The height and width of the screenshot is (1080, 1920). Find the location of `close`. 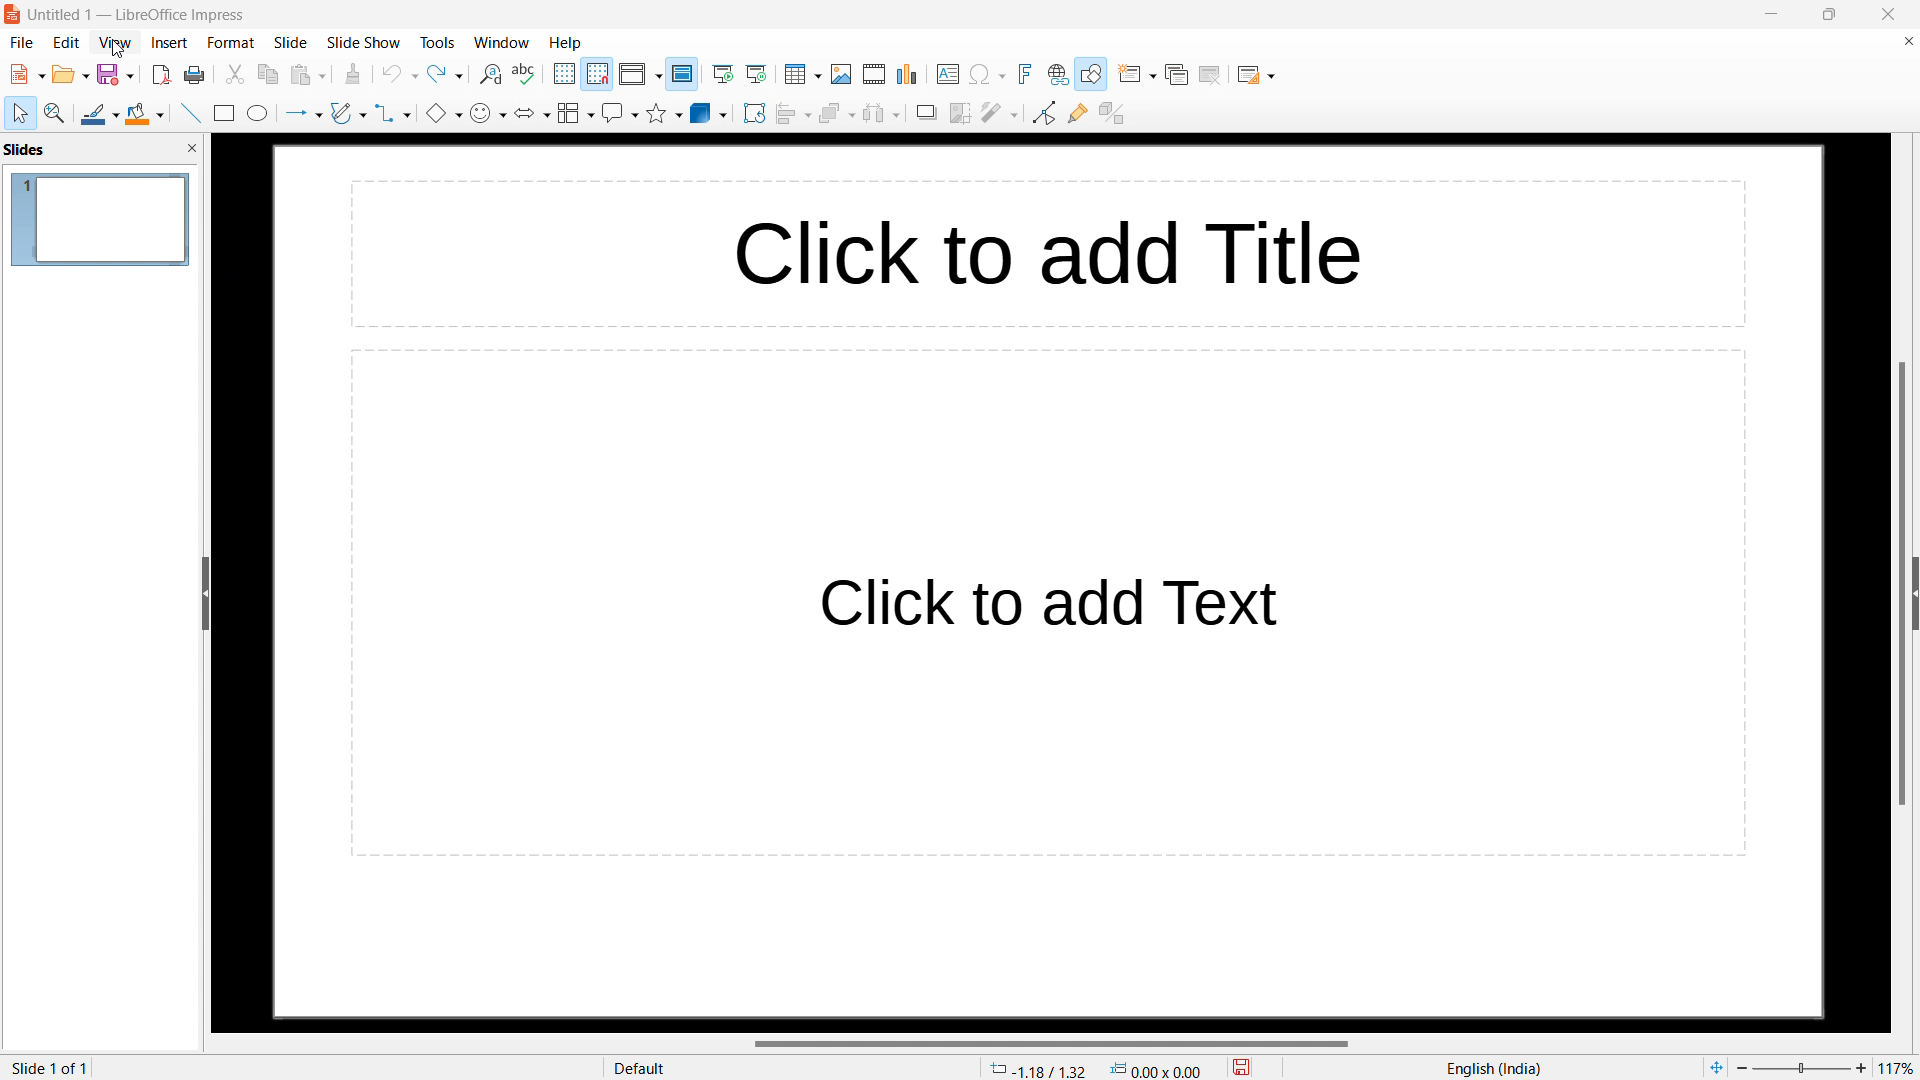

close is located at coordinates (1887, 15).